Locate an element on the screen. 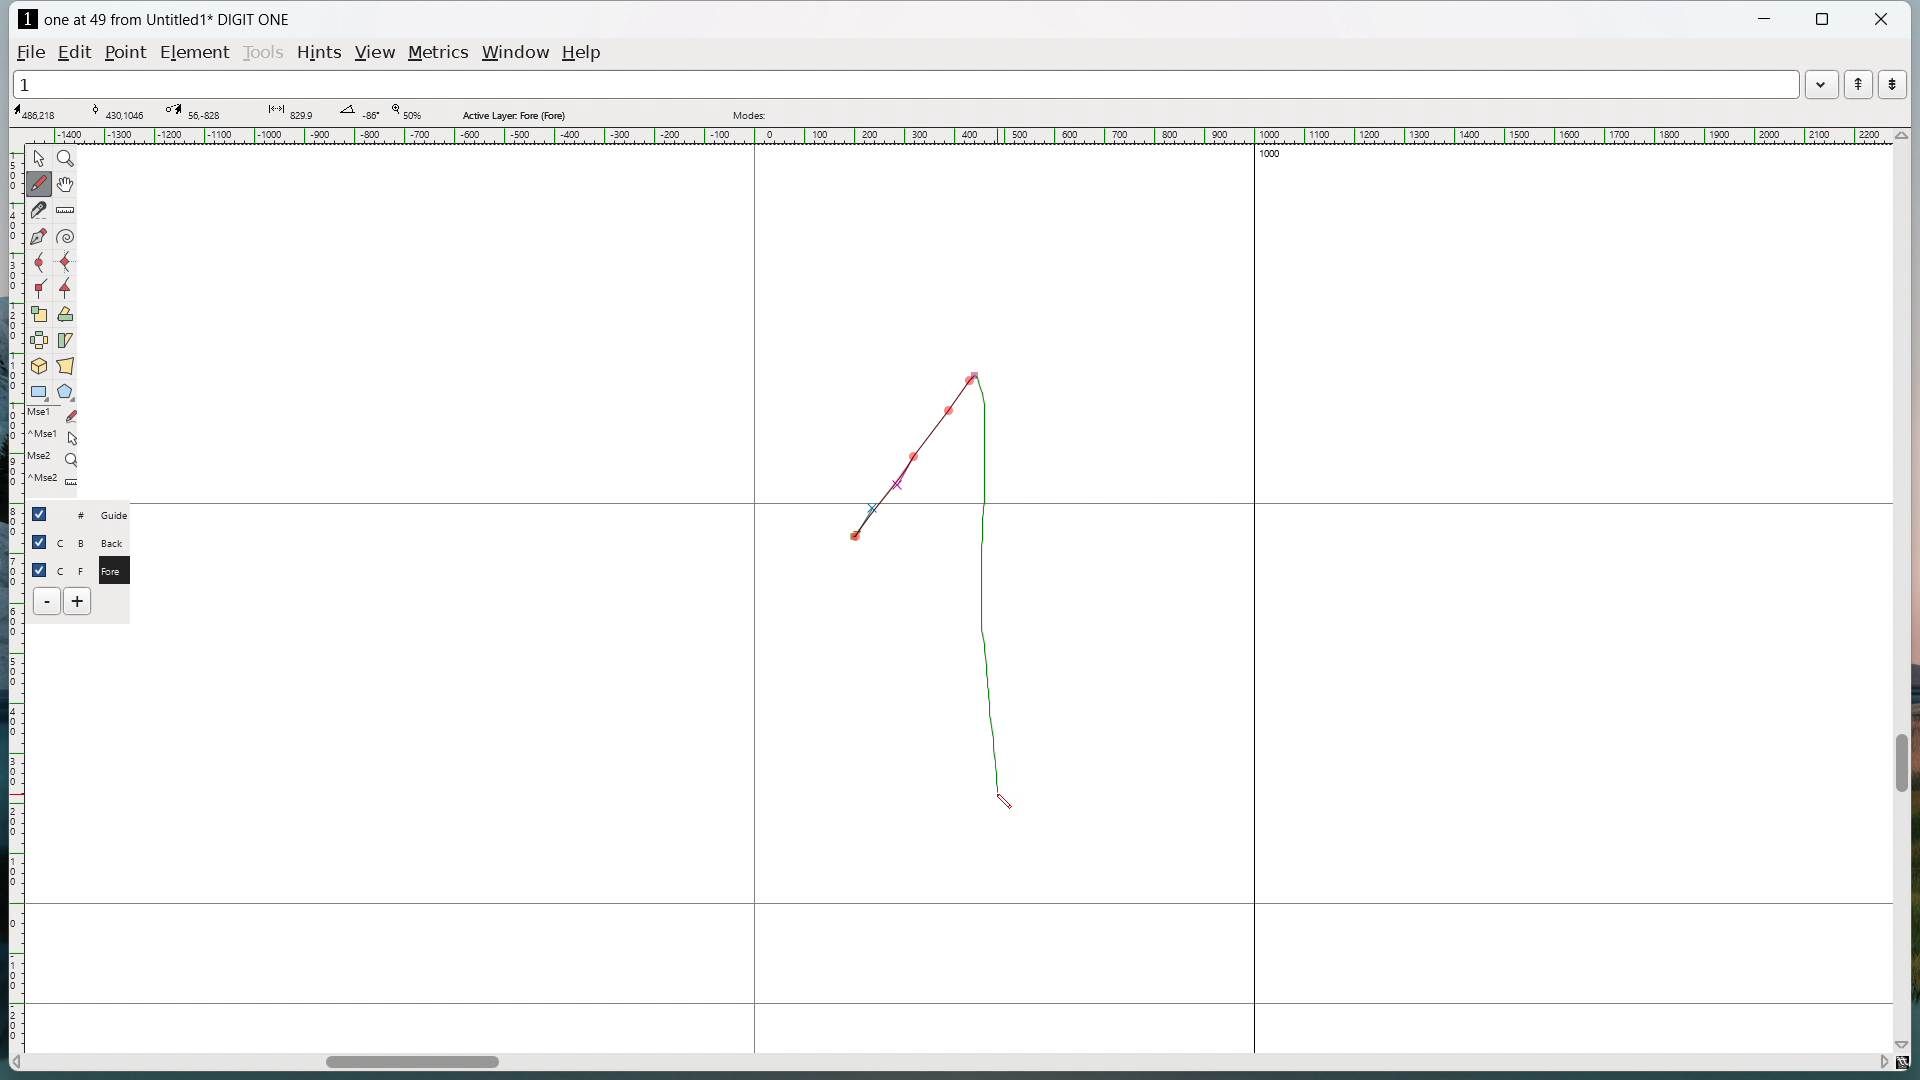 The image size is (1920, 1080). Zoom level  is located at coordinates (405, 113).